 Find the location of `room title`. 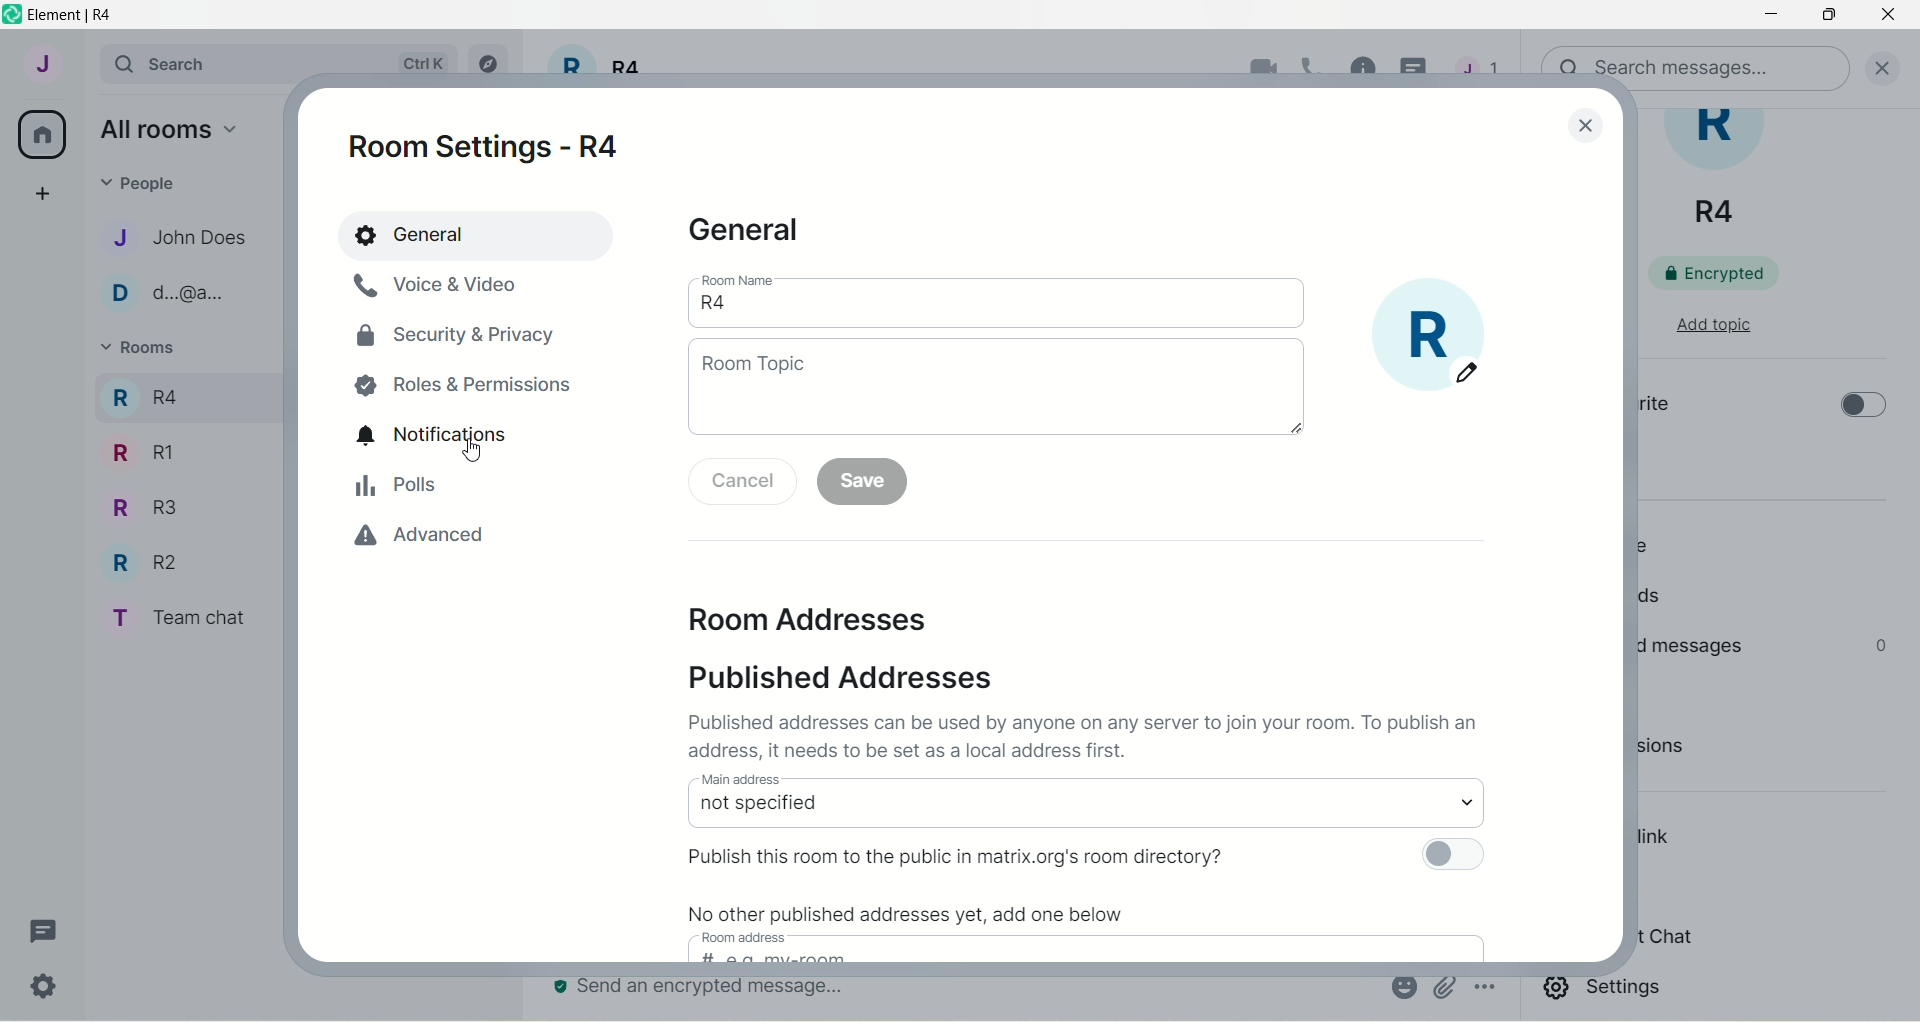

room title is located at coordinates (598, 66).